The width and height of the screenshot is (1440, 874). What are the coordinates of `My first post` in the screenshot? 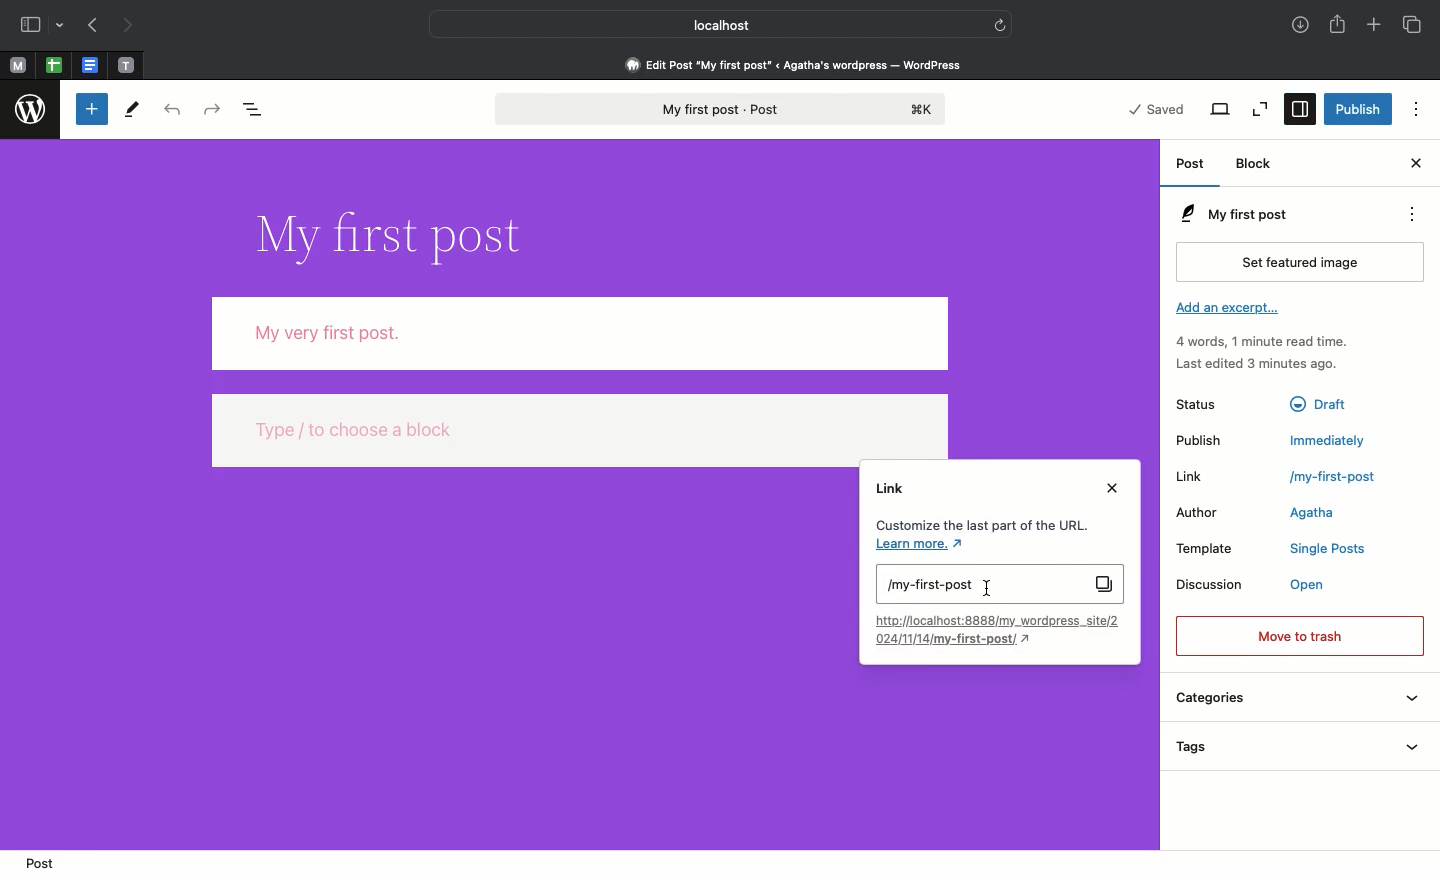 It's located at (998, 586).